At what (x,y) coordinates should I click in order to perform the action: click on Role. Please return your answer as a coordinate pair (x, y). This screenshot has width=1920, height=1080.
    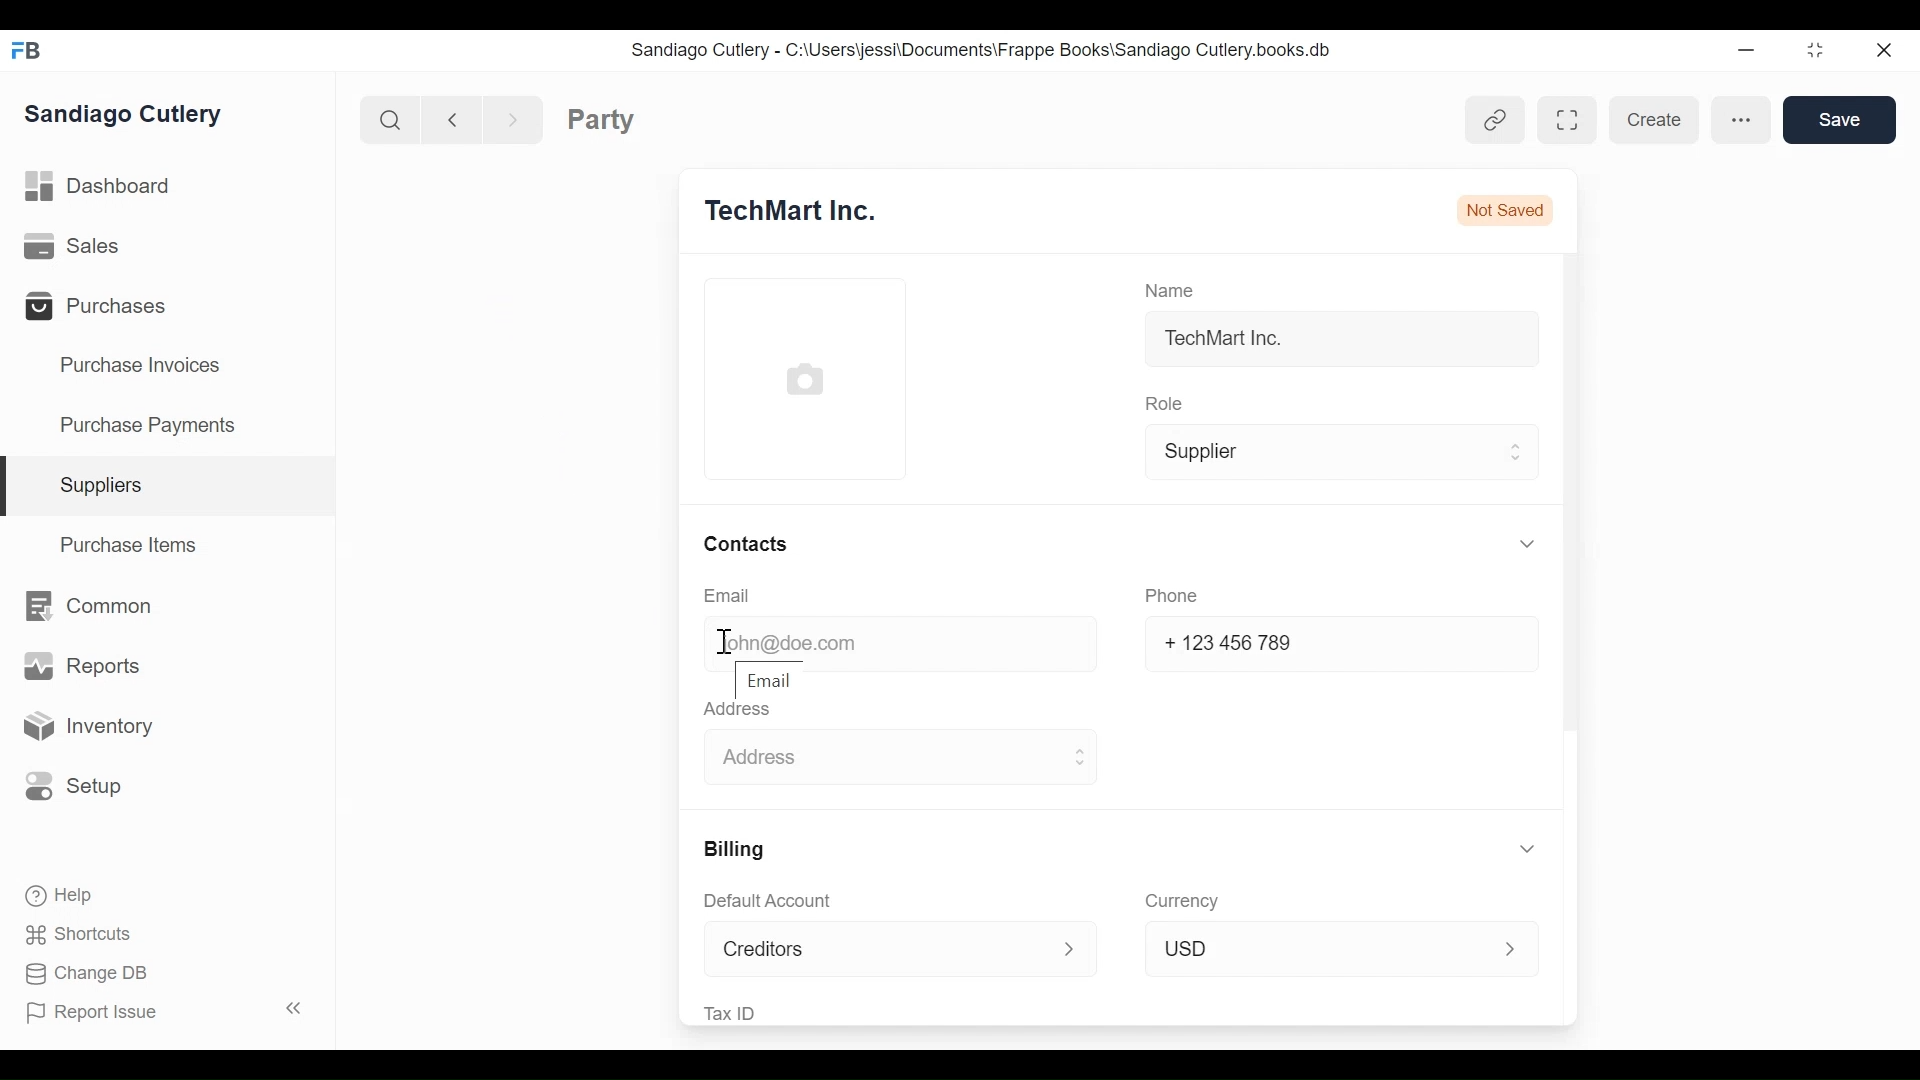
    Looking at the image, I should click on (1163, 403).